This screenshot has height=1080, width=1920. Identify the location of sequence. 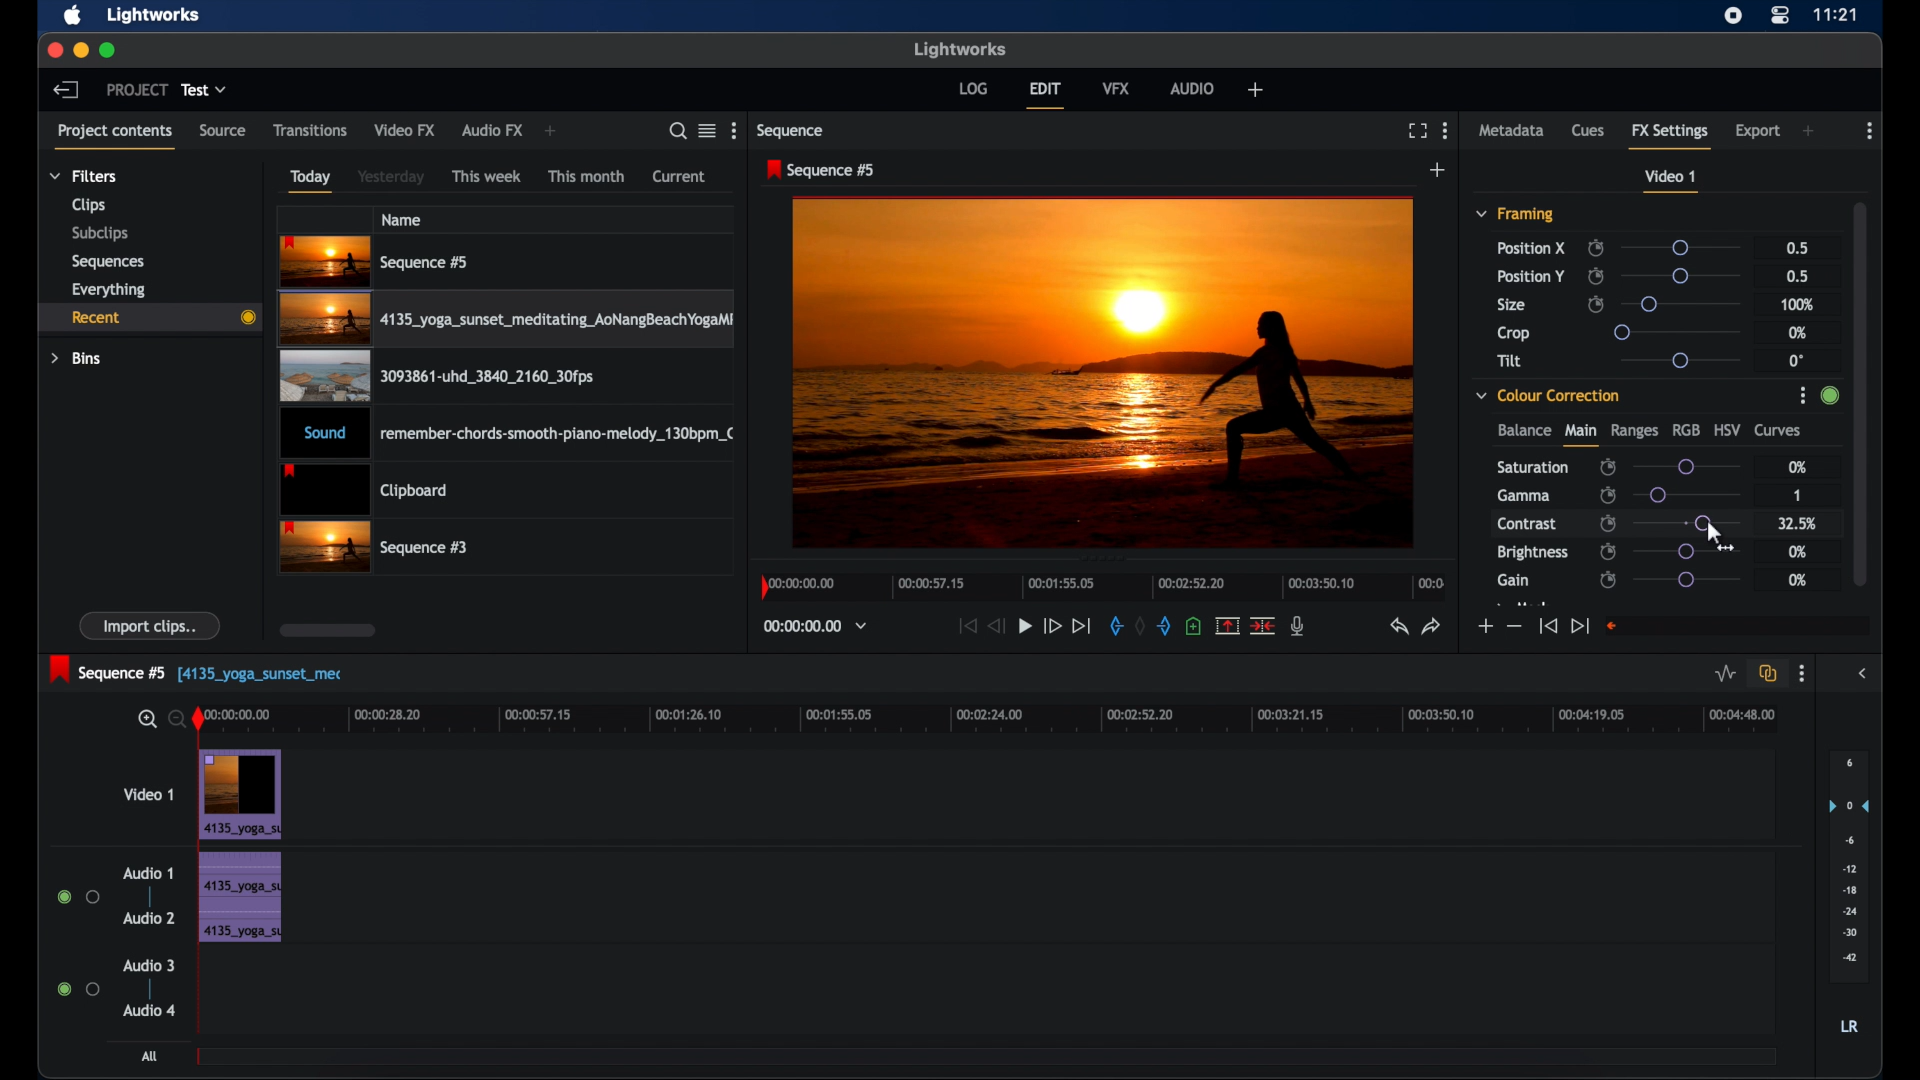
(792, 131).